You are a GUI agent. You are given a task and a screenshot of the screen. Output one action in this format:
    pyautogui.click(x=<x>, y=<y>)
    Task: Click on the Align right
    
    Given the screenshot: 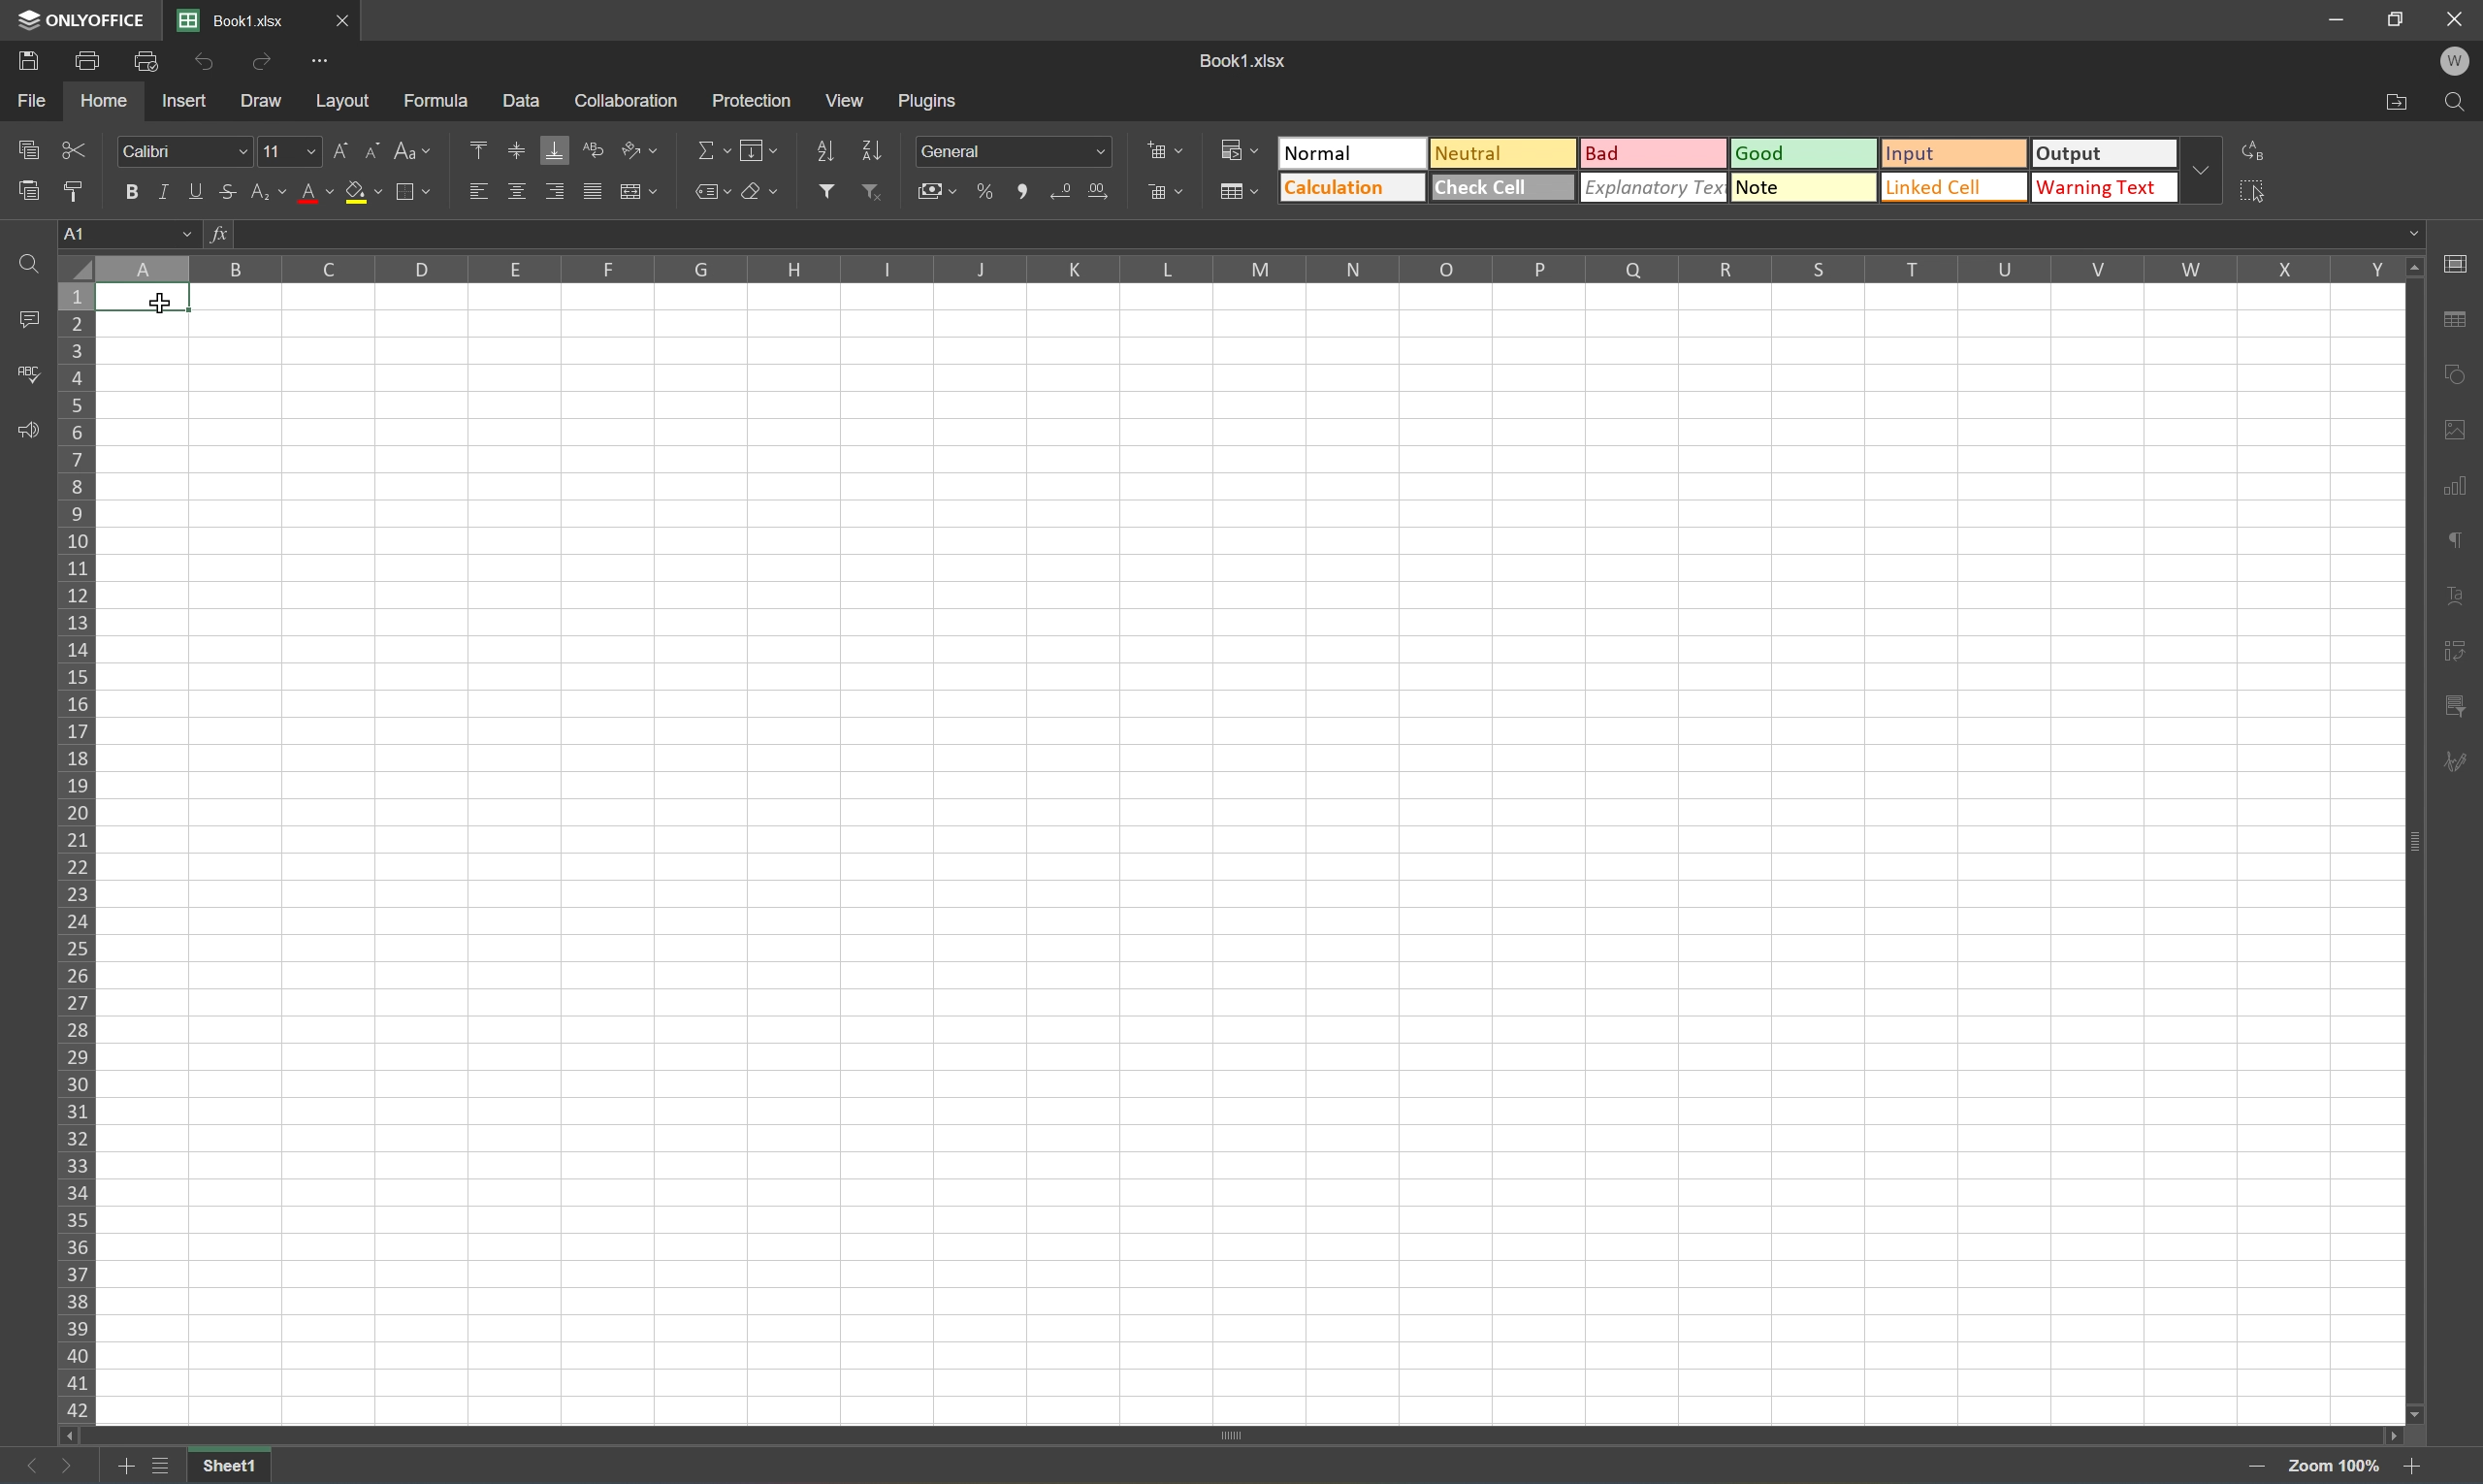 What is the action you would take?
    pyautogui.click(x=554, y=194)
    